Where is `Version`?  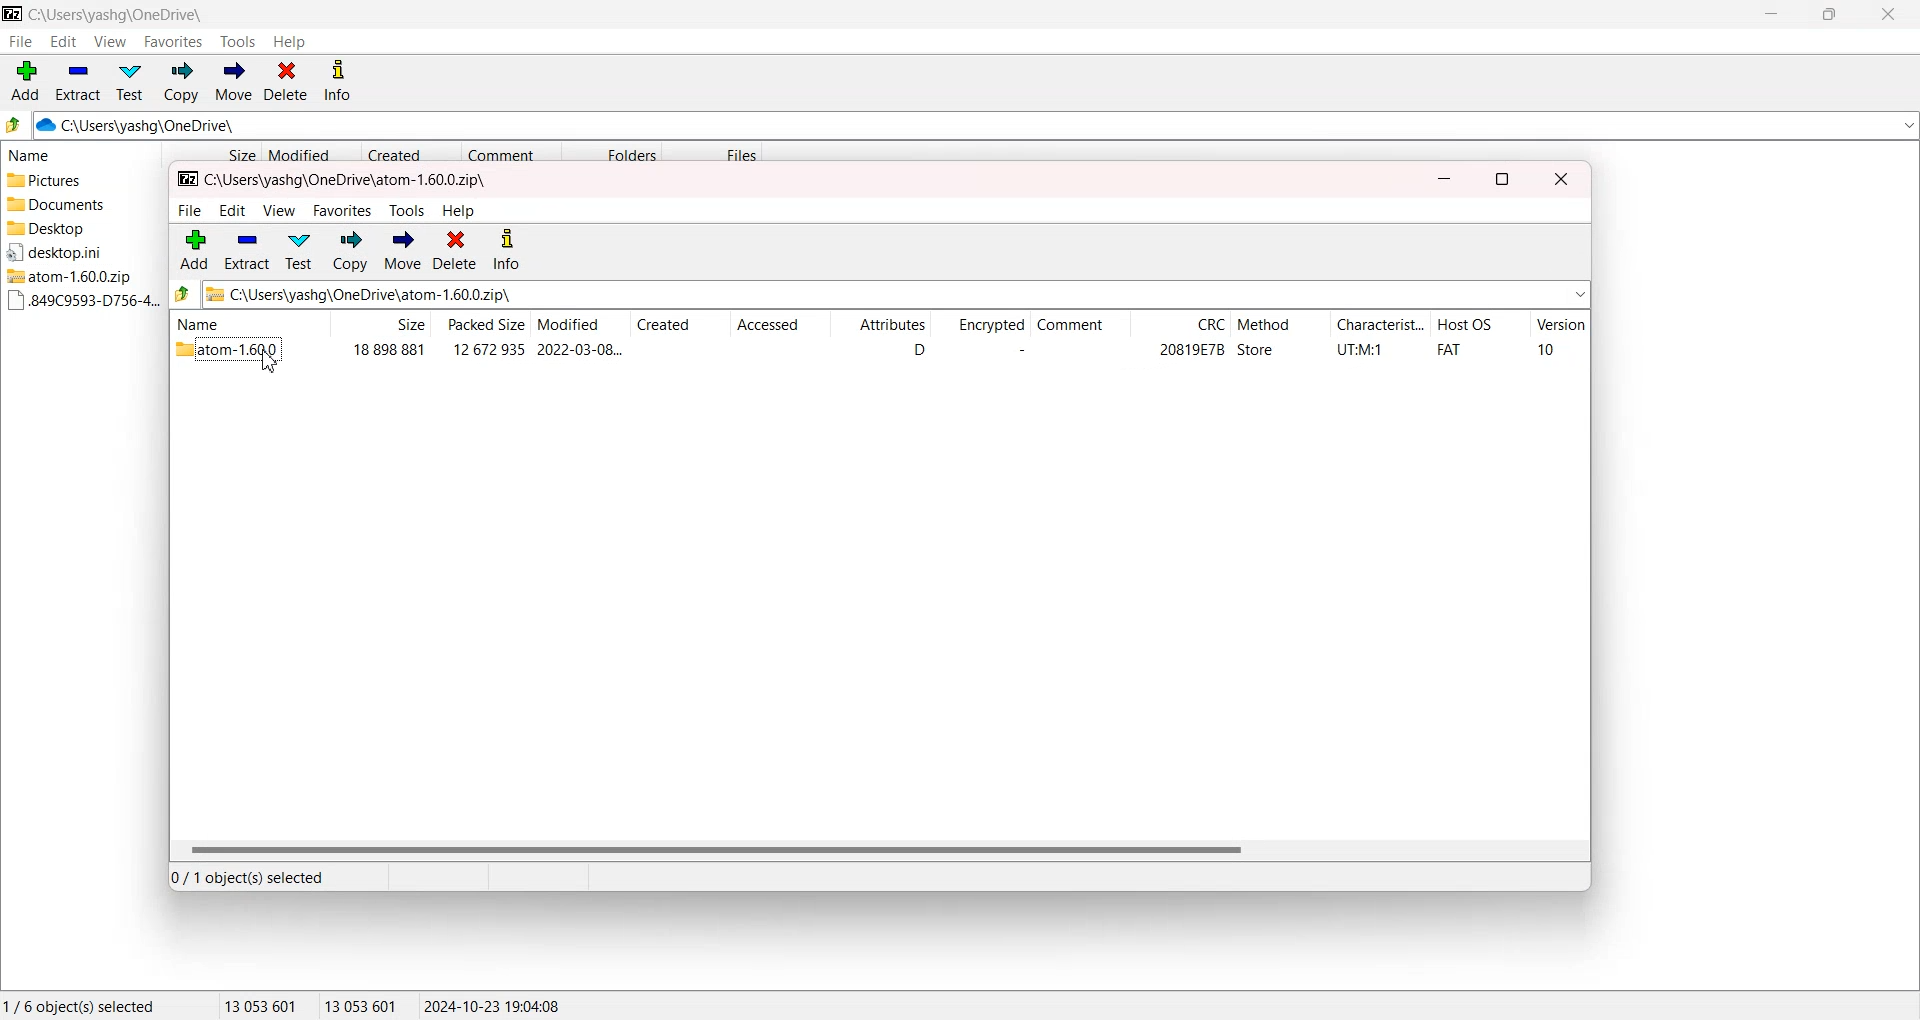 Version is located at coordinates (1560, 327).